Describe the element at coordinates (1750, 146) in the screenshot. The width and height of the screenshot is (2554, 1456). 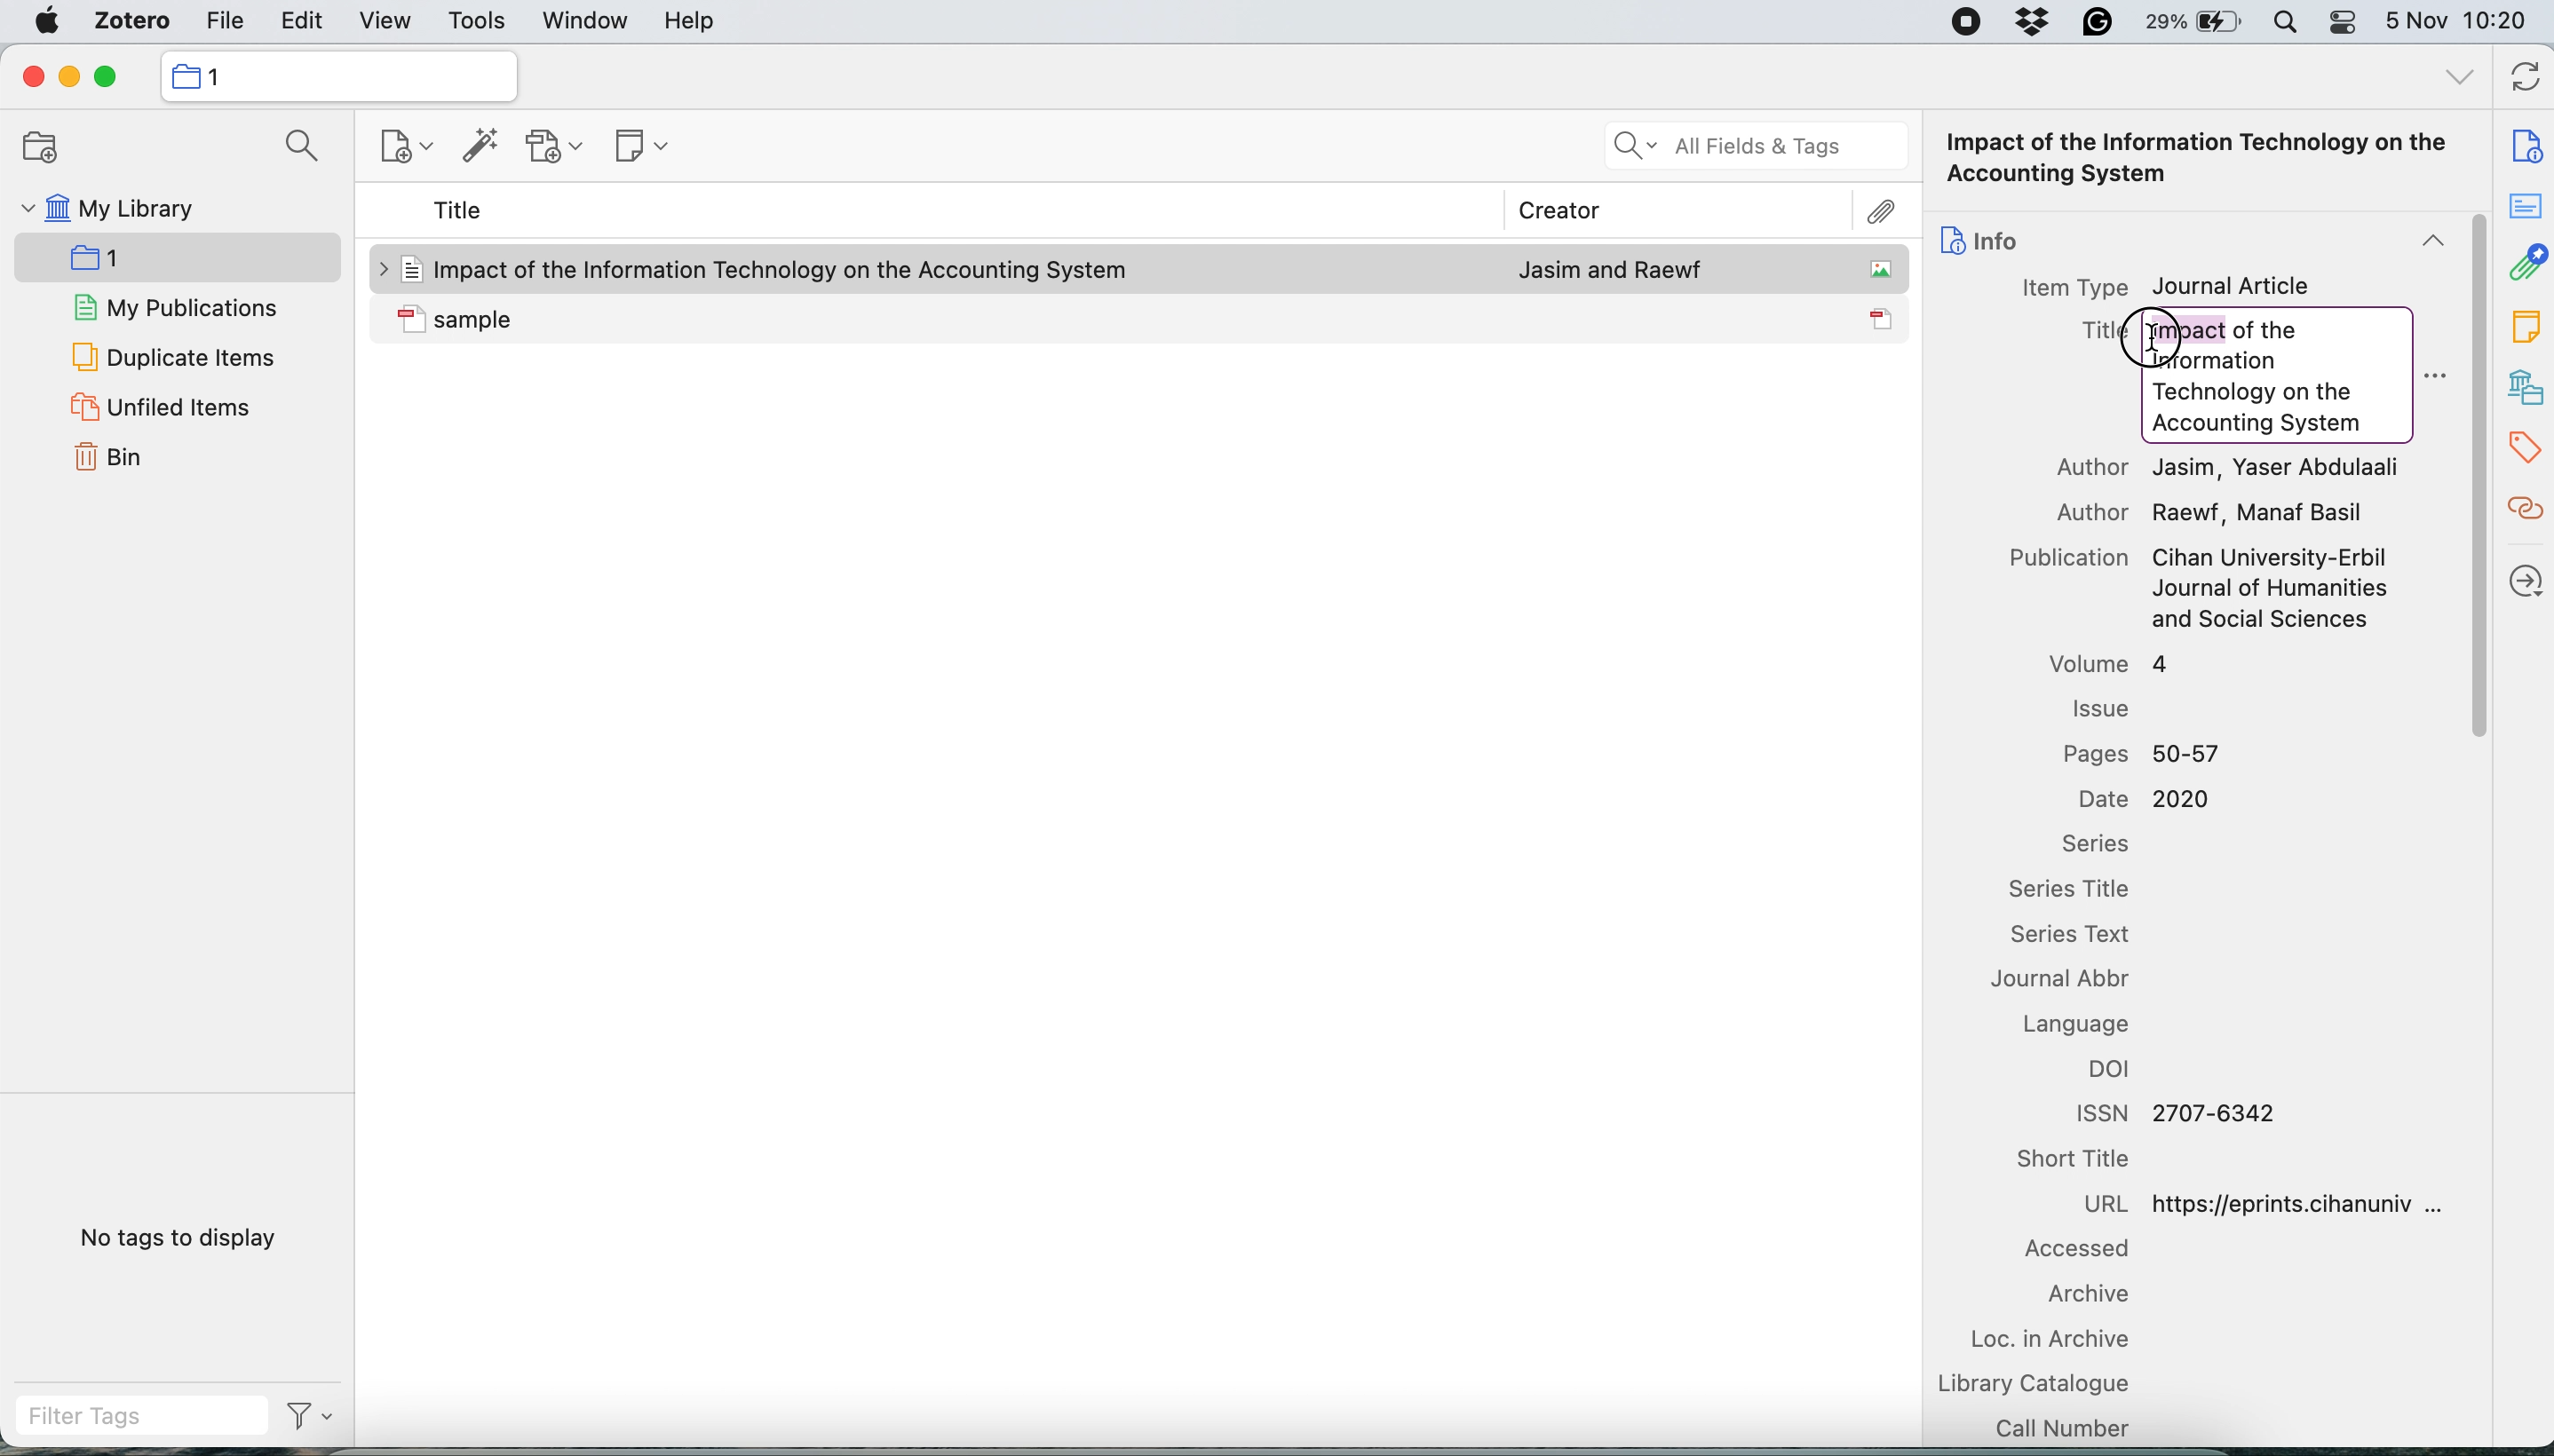
I see `all fields and tags` at that location.